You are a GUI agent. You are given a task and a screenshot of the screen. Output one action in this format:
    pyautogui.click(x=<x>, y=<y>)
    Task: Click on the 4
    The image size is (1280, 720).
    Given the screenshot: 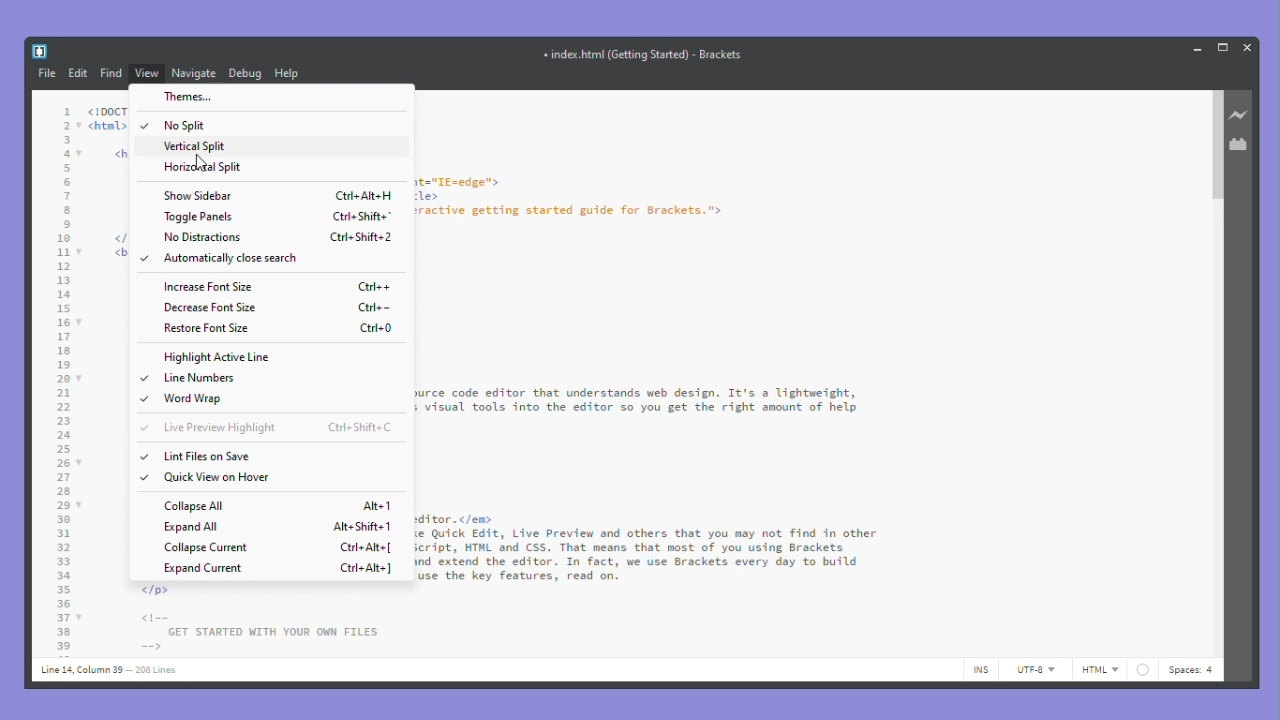 What is the action you would take?
    pyautogui.click(x=65, y=154)
    